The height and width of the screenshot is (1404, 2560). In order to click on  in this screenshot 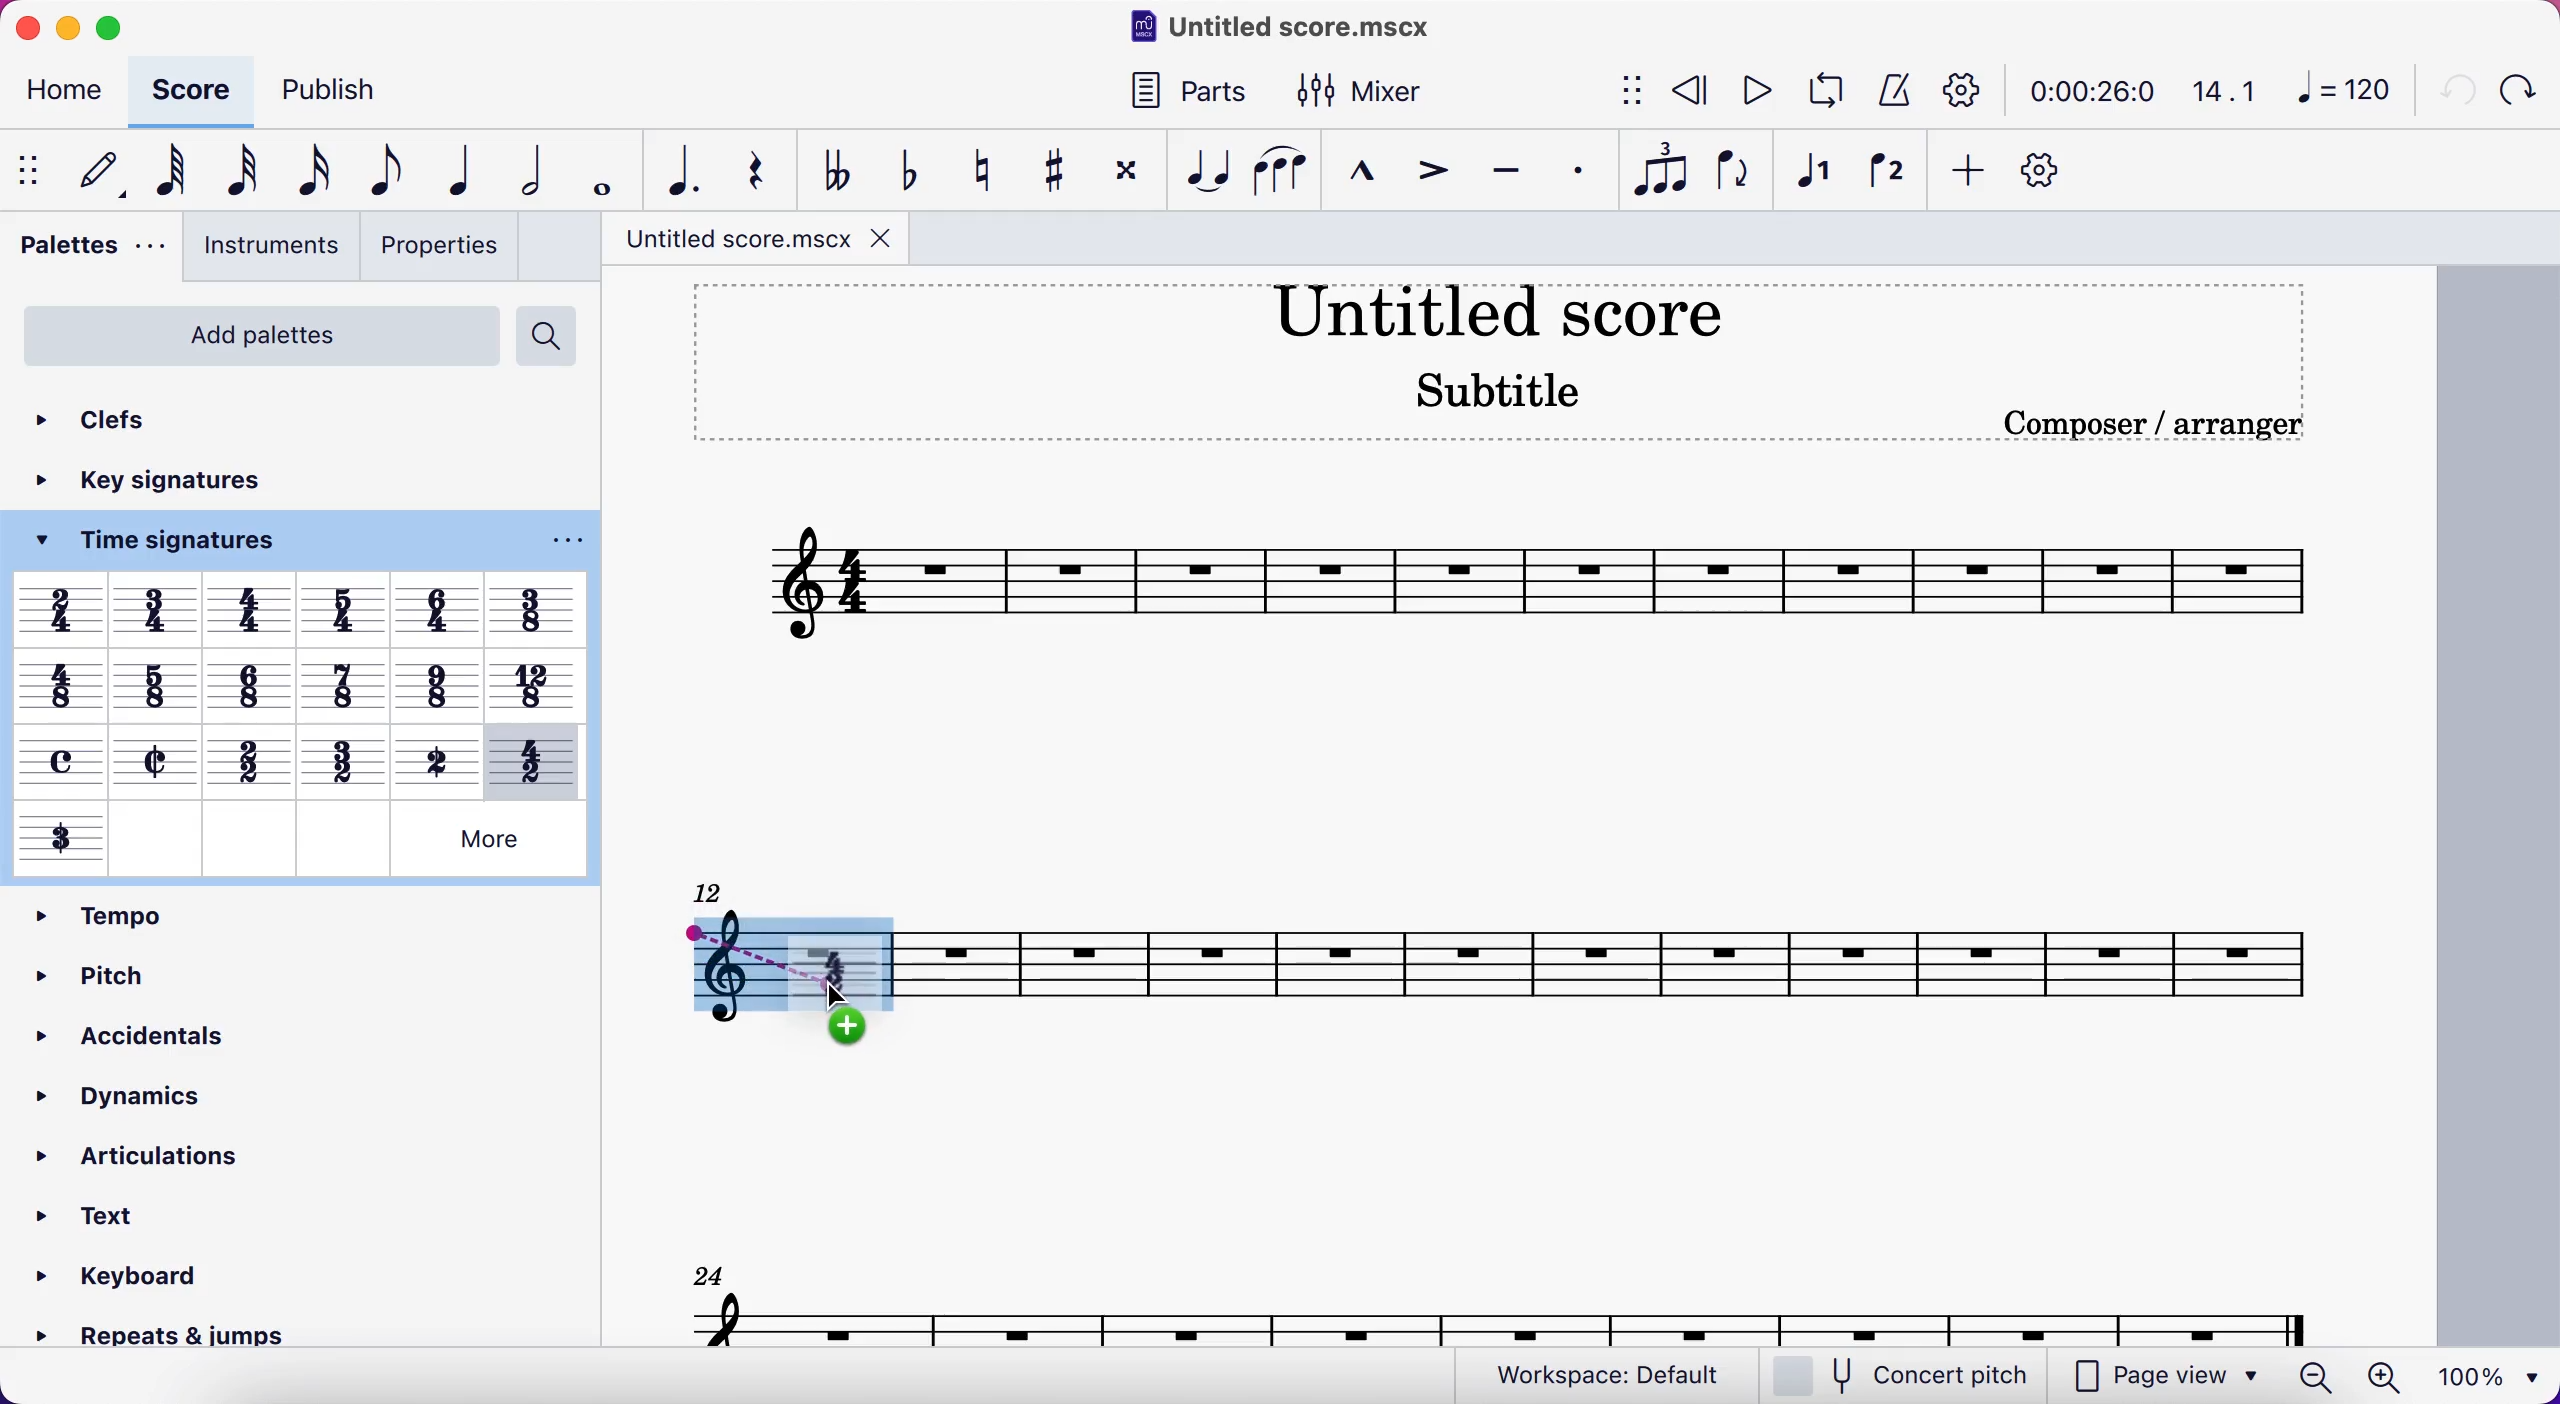, I will do `click(245, 838)`.